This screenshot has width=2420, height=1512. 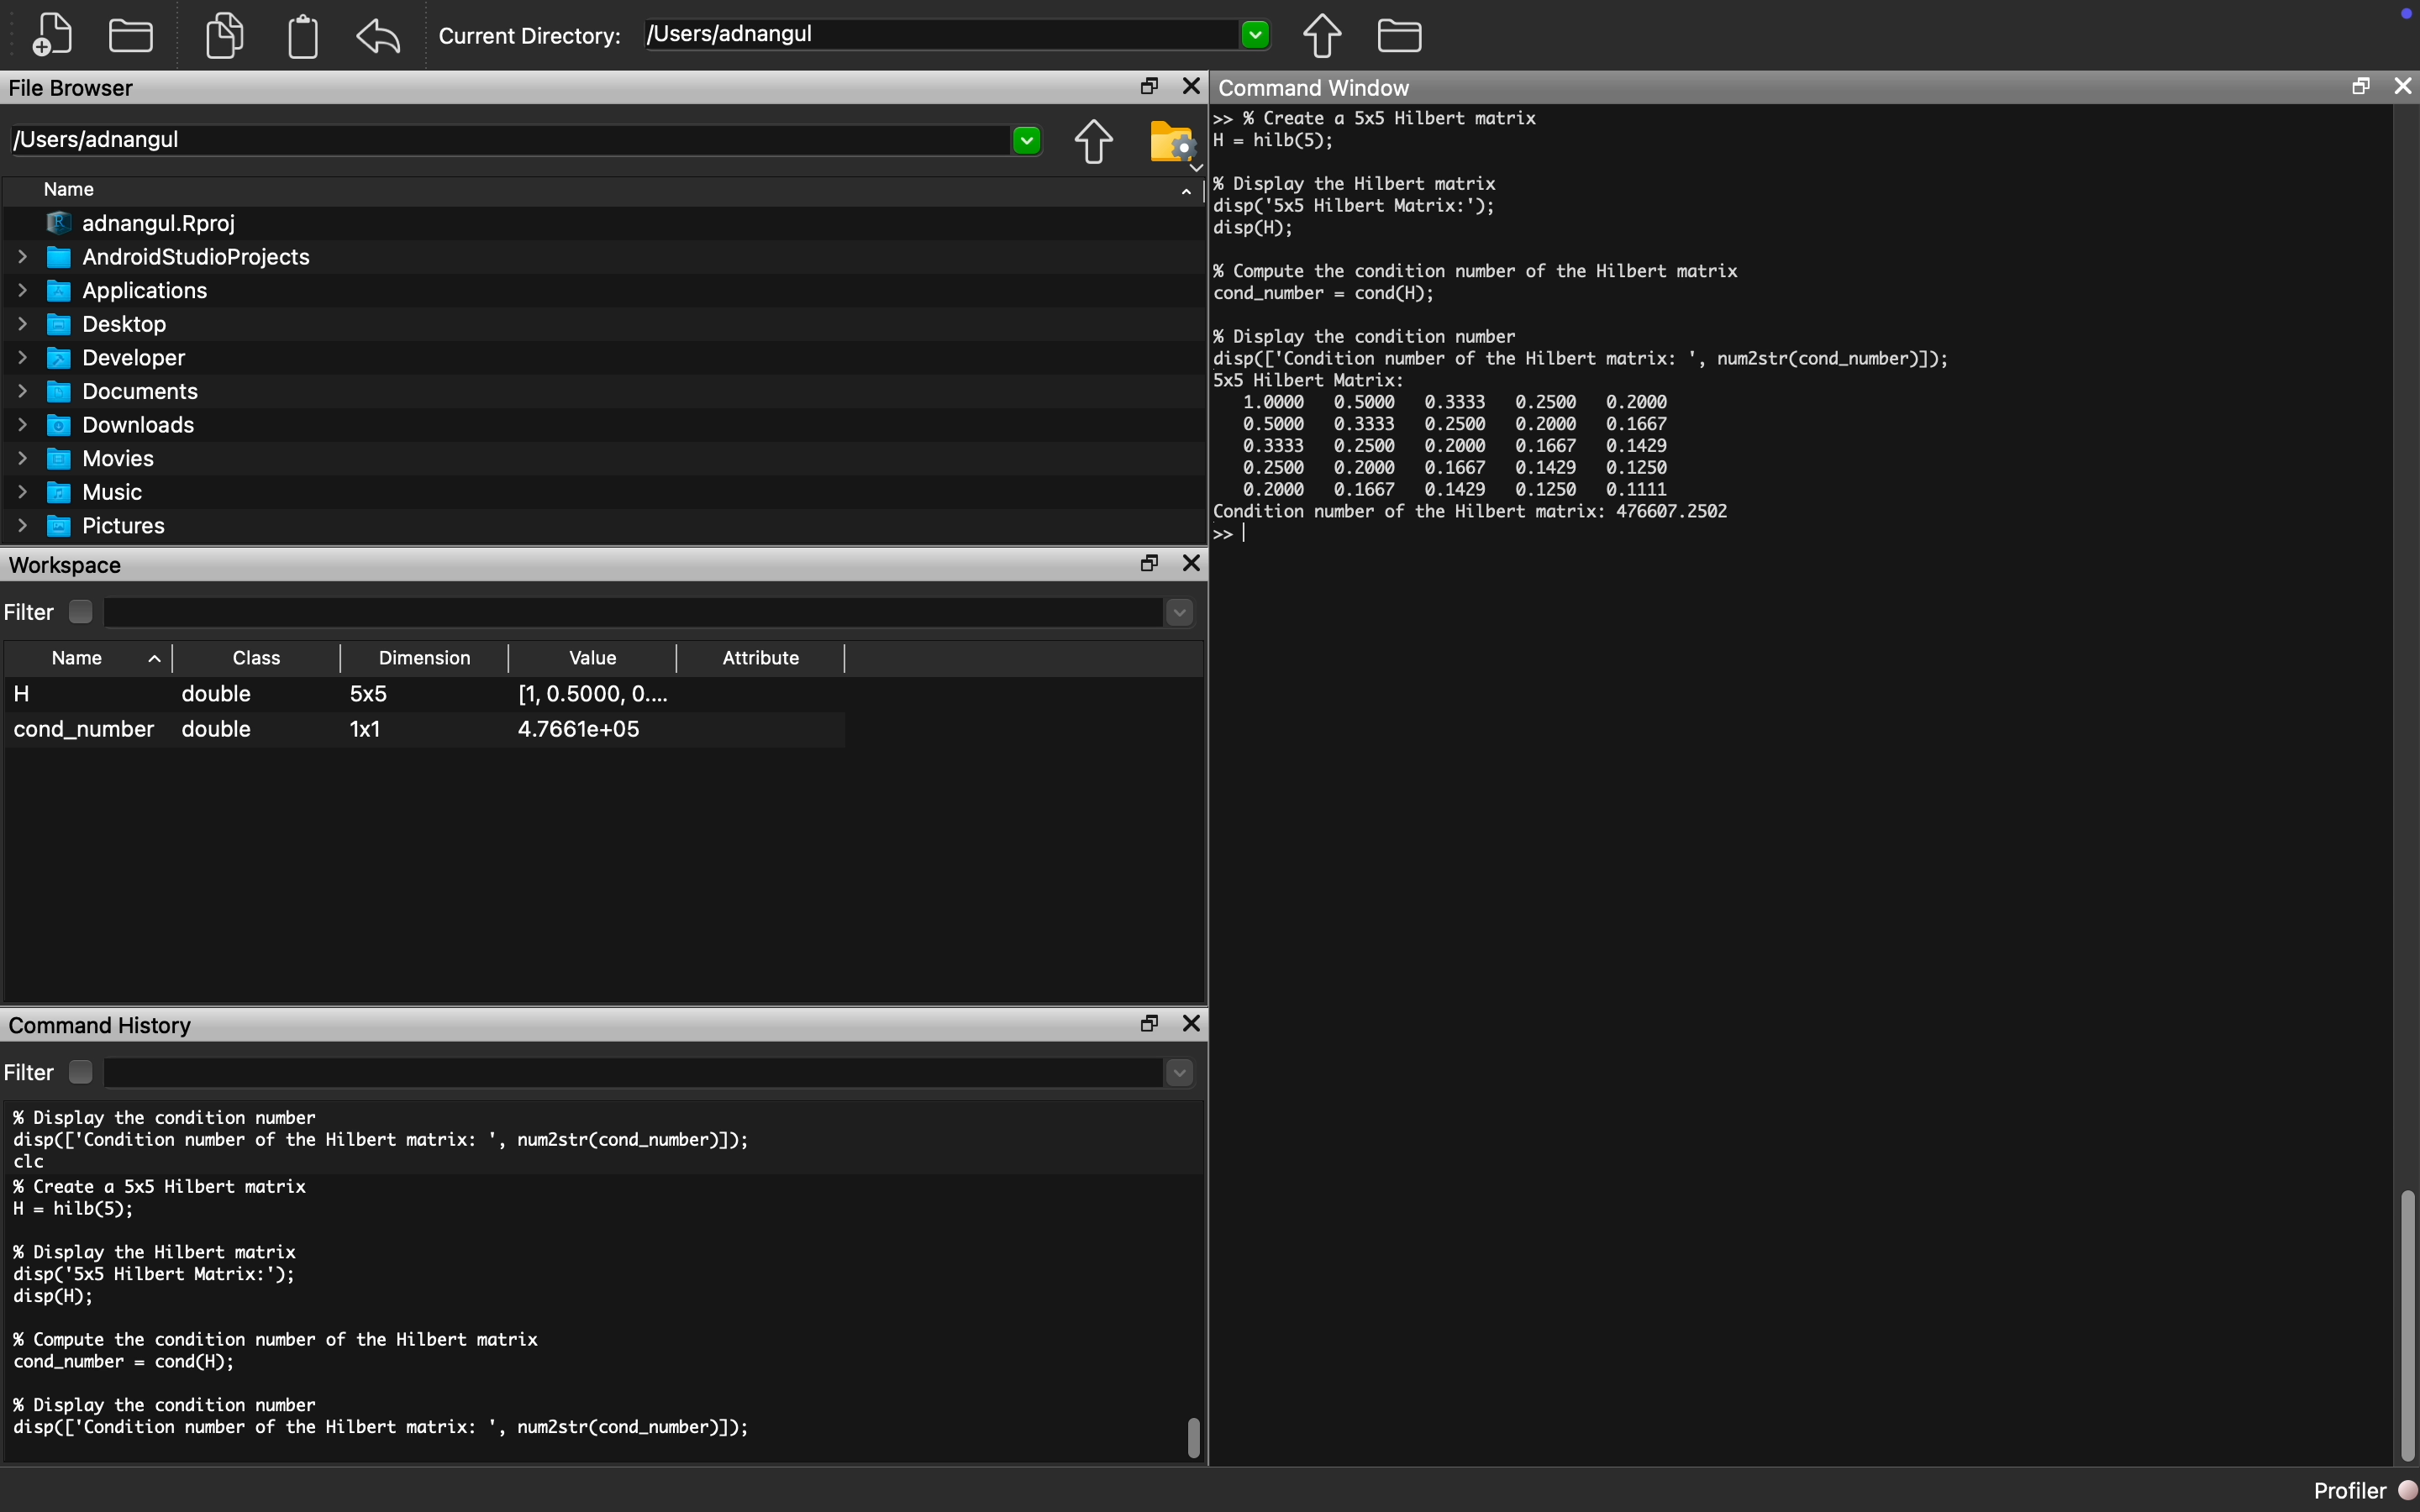 I want to click on Folder Setting, so click(x=1173, y=143).